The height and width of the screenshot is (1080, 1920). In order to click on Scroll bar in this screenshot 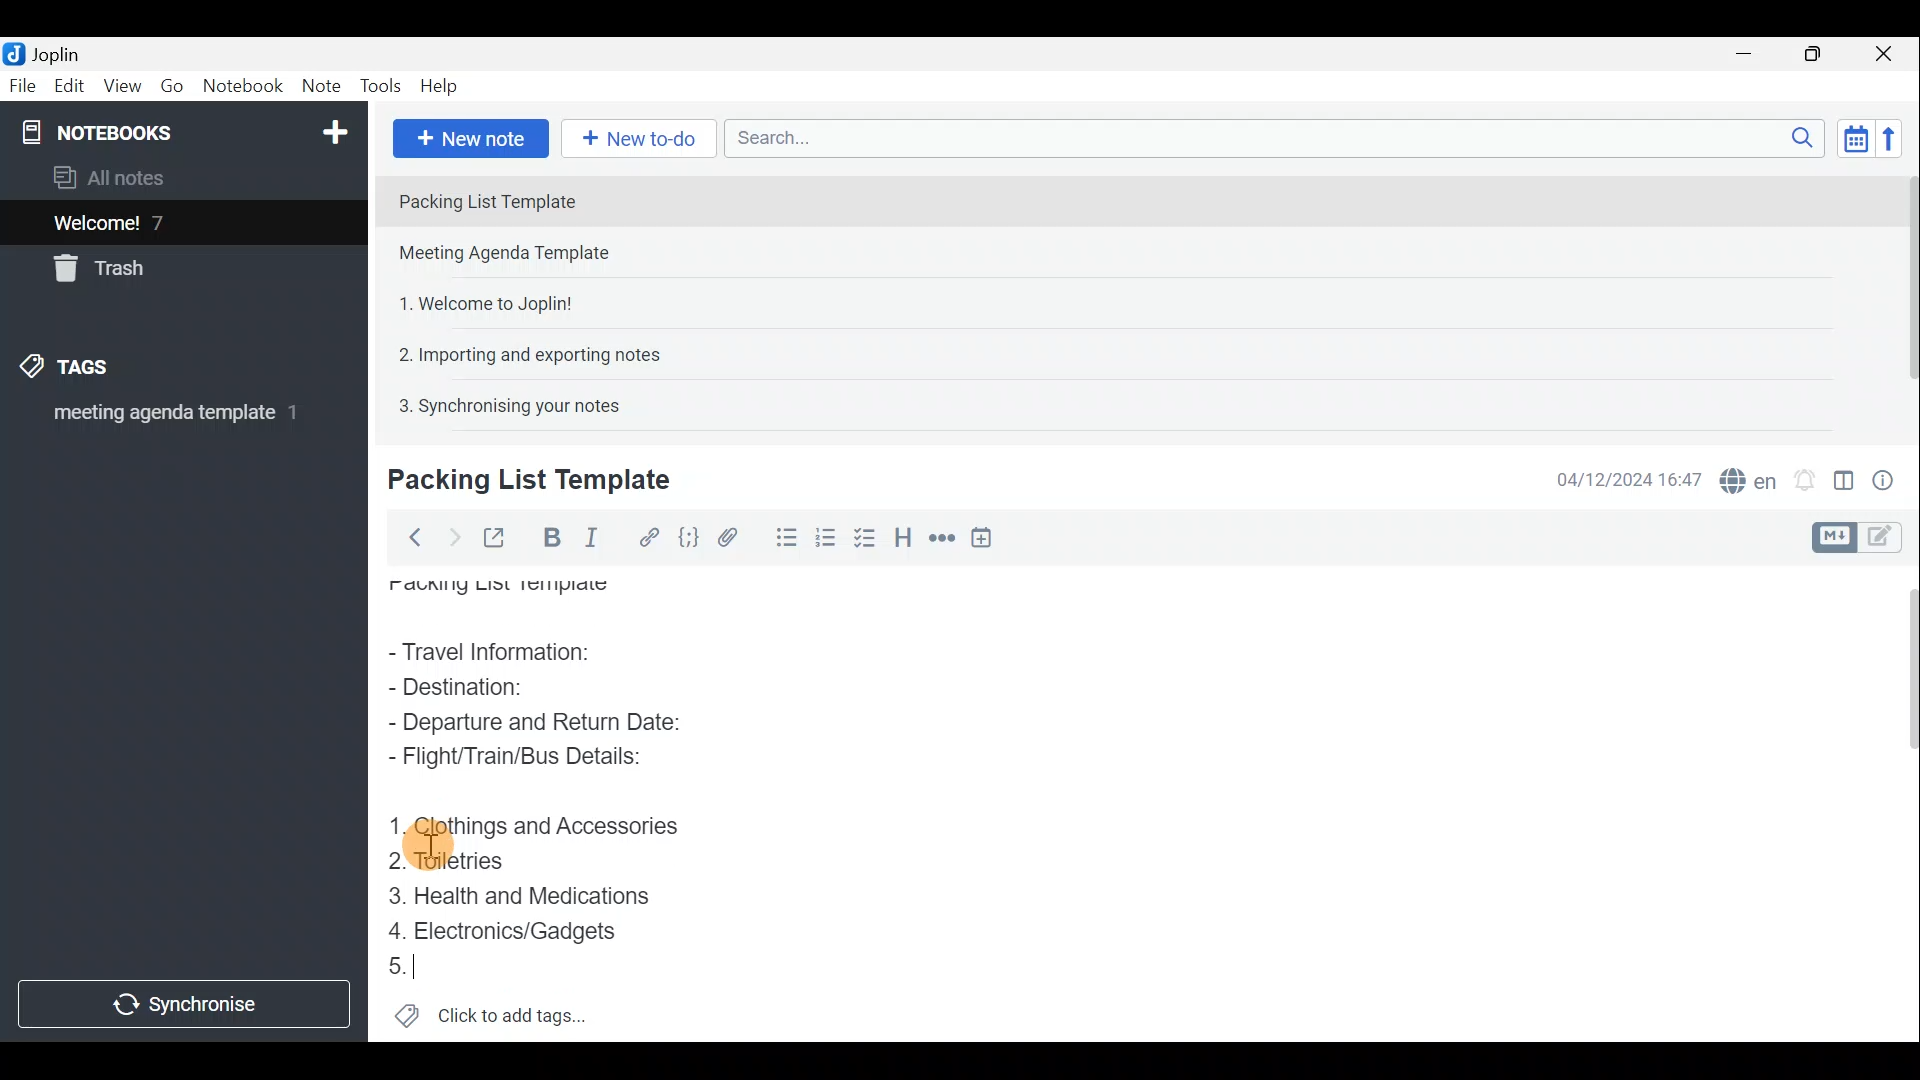, I will do `click(1901, 292)`.